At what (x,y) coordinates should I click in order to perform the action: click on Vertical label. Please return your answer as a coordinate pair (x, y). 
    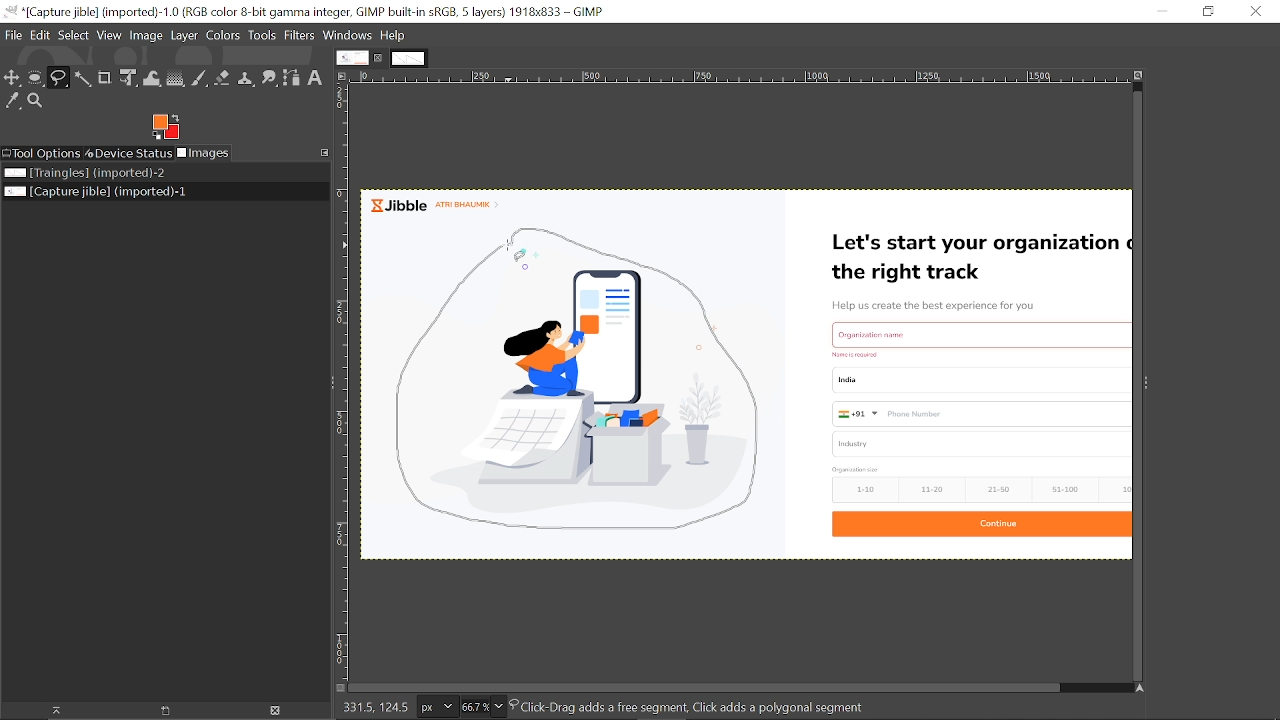
    Looking at the image, I should click on (344, 381).